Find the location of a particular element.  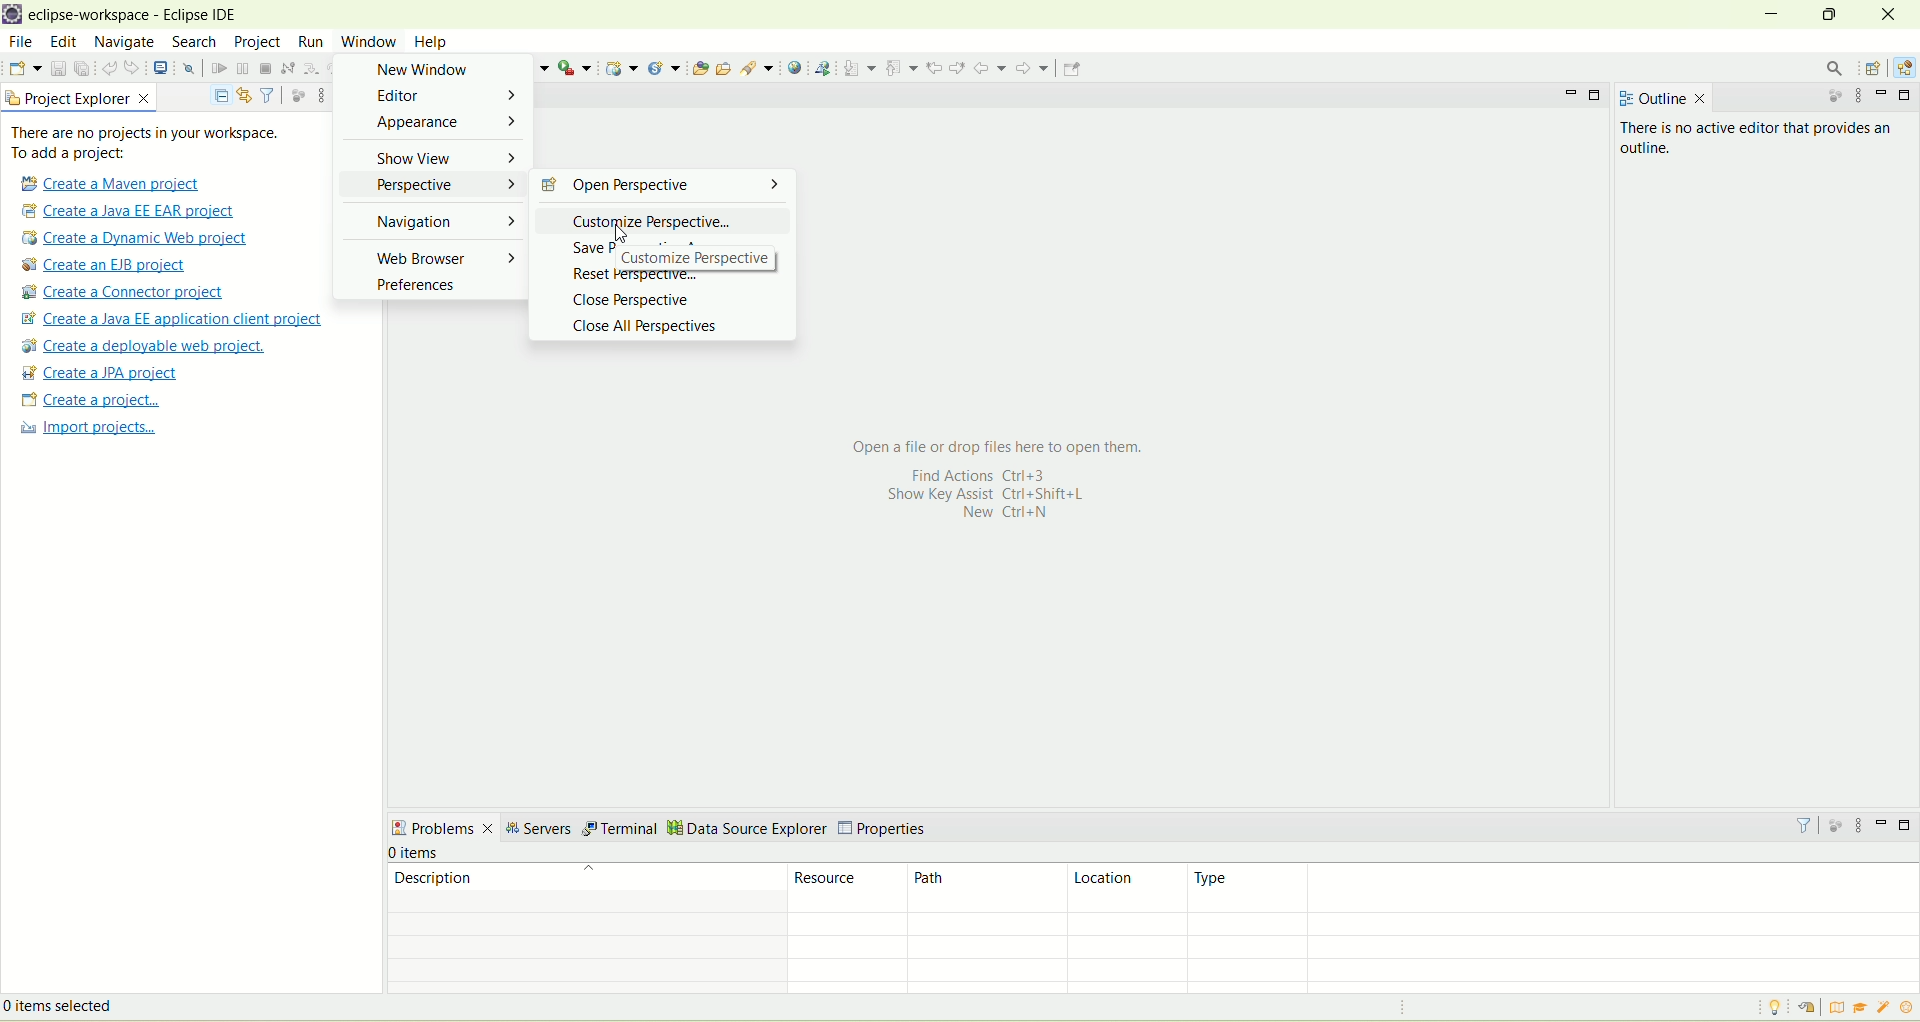

Find actions Ctrl+3 is located at coordinates (969, 475).